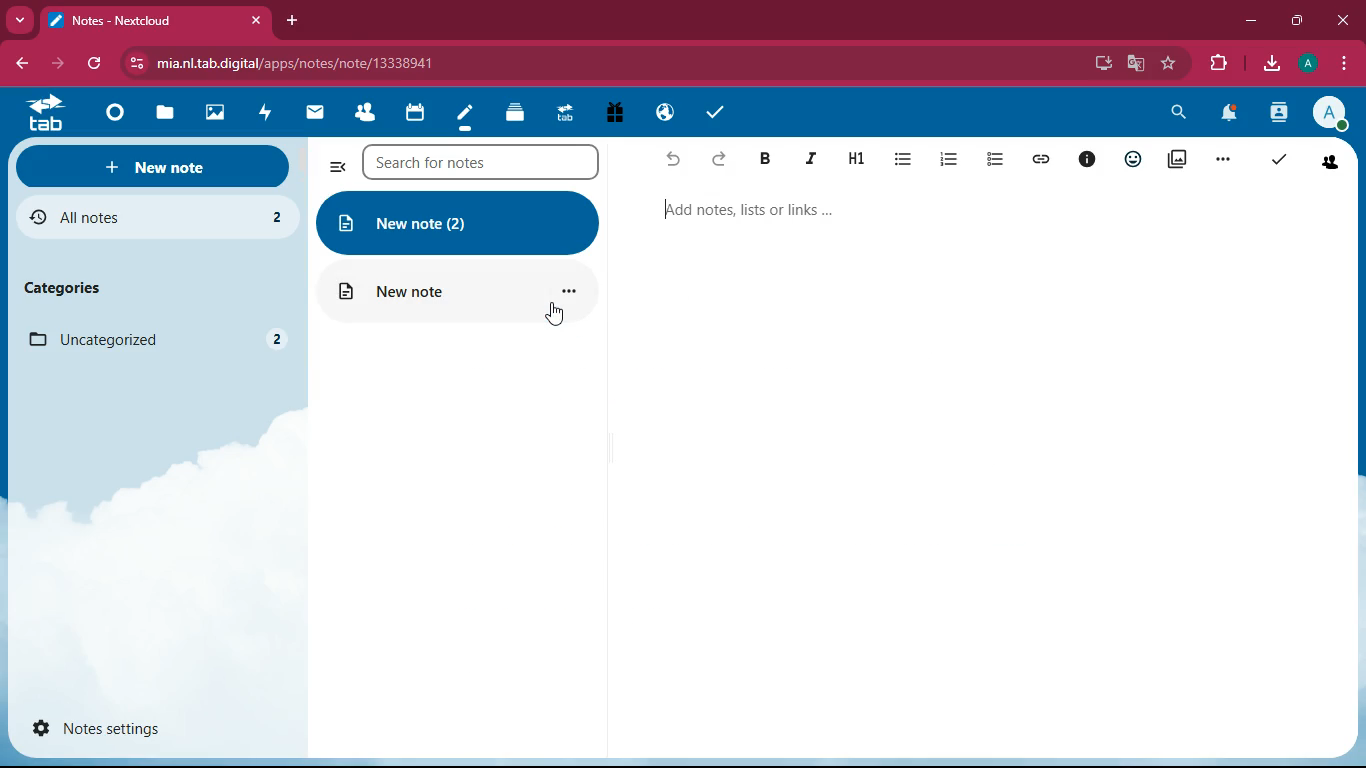 The image size is (1366, 768). What do you see at coordinates (1226, 162) in the screenshot?
I see `more` at bounding box center [1226, 162].